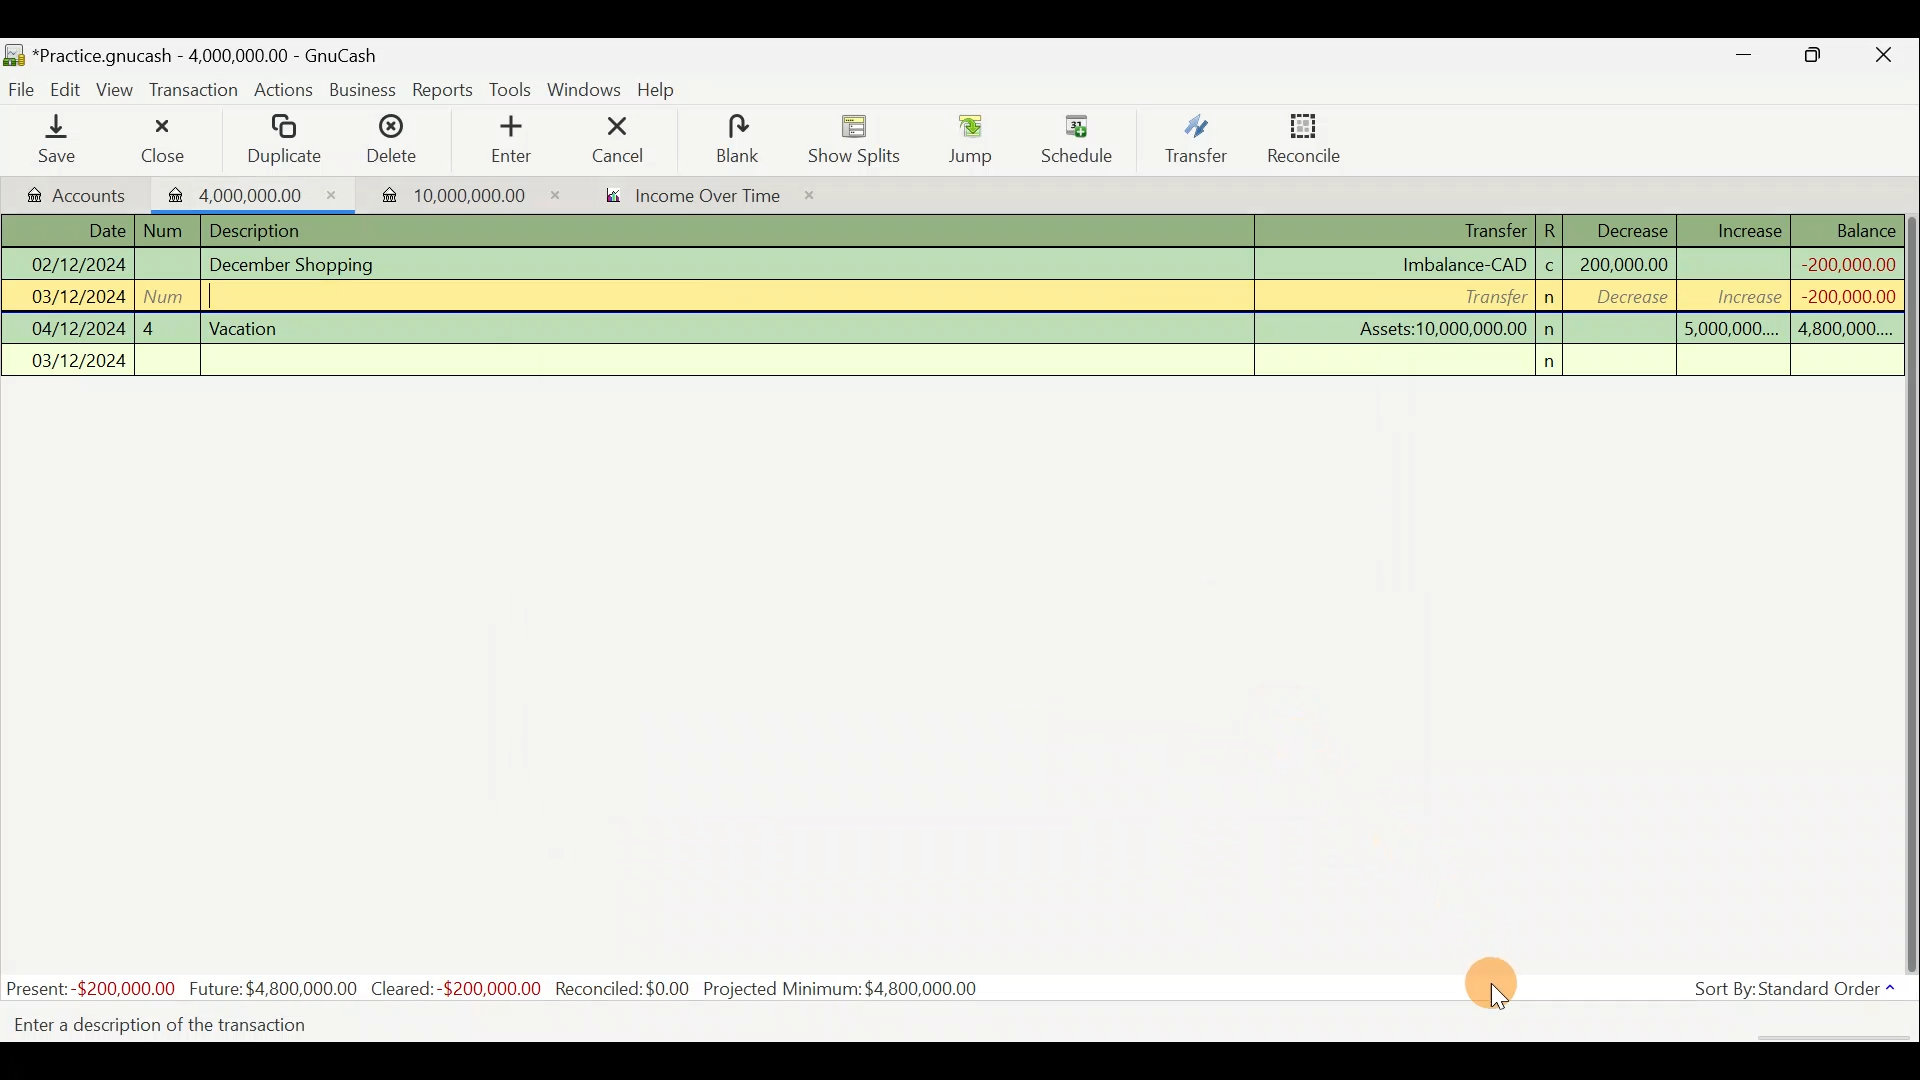  What do you see at coordinates (1552, 298) in the screenshot?
I see `n` at bounding box center [1552, 298].